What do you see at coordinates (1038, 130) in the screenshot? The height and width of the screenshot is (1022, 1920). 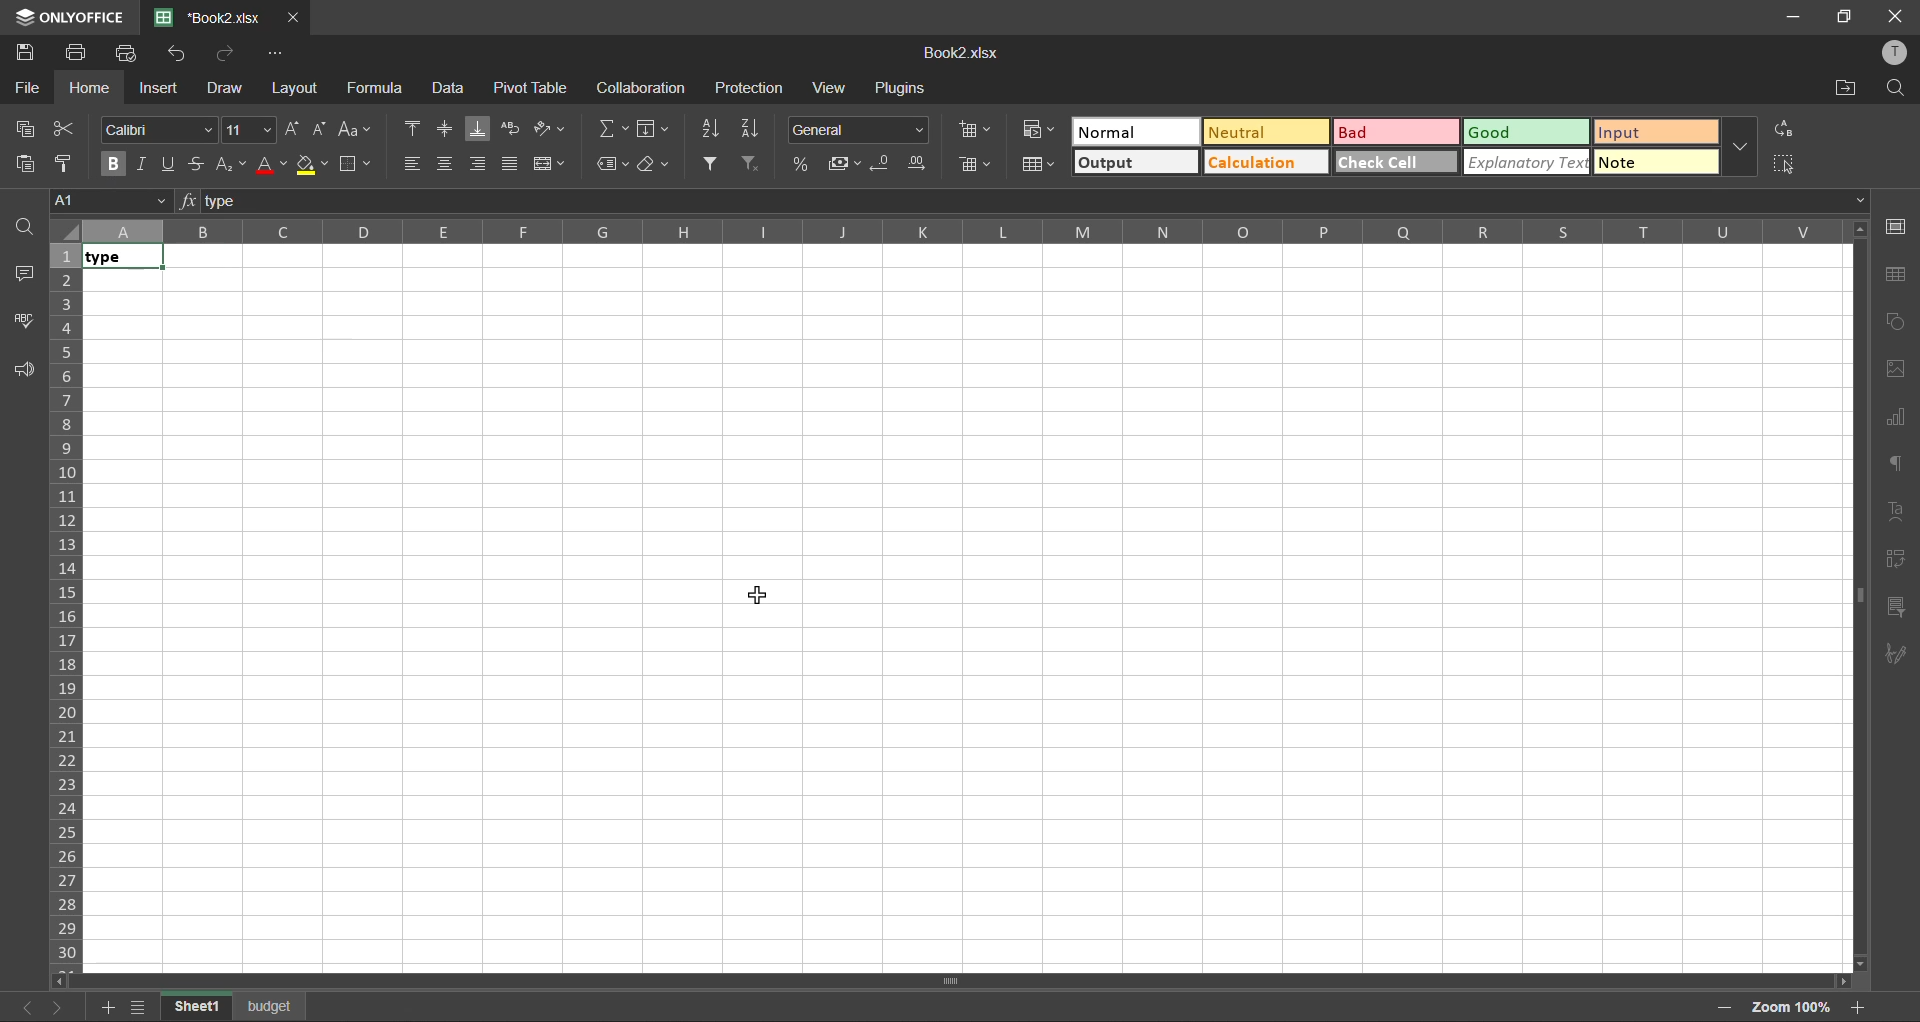 I see `conditional formatting` at bounding box center [1038, 130].